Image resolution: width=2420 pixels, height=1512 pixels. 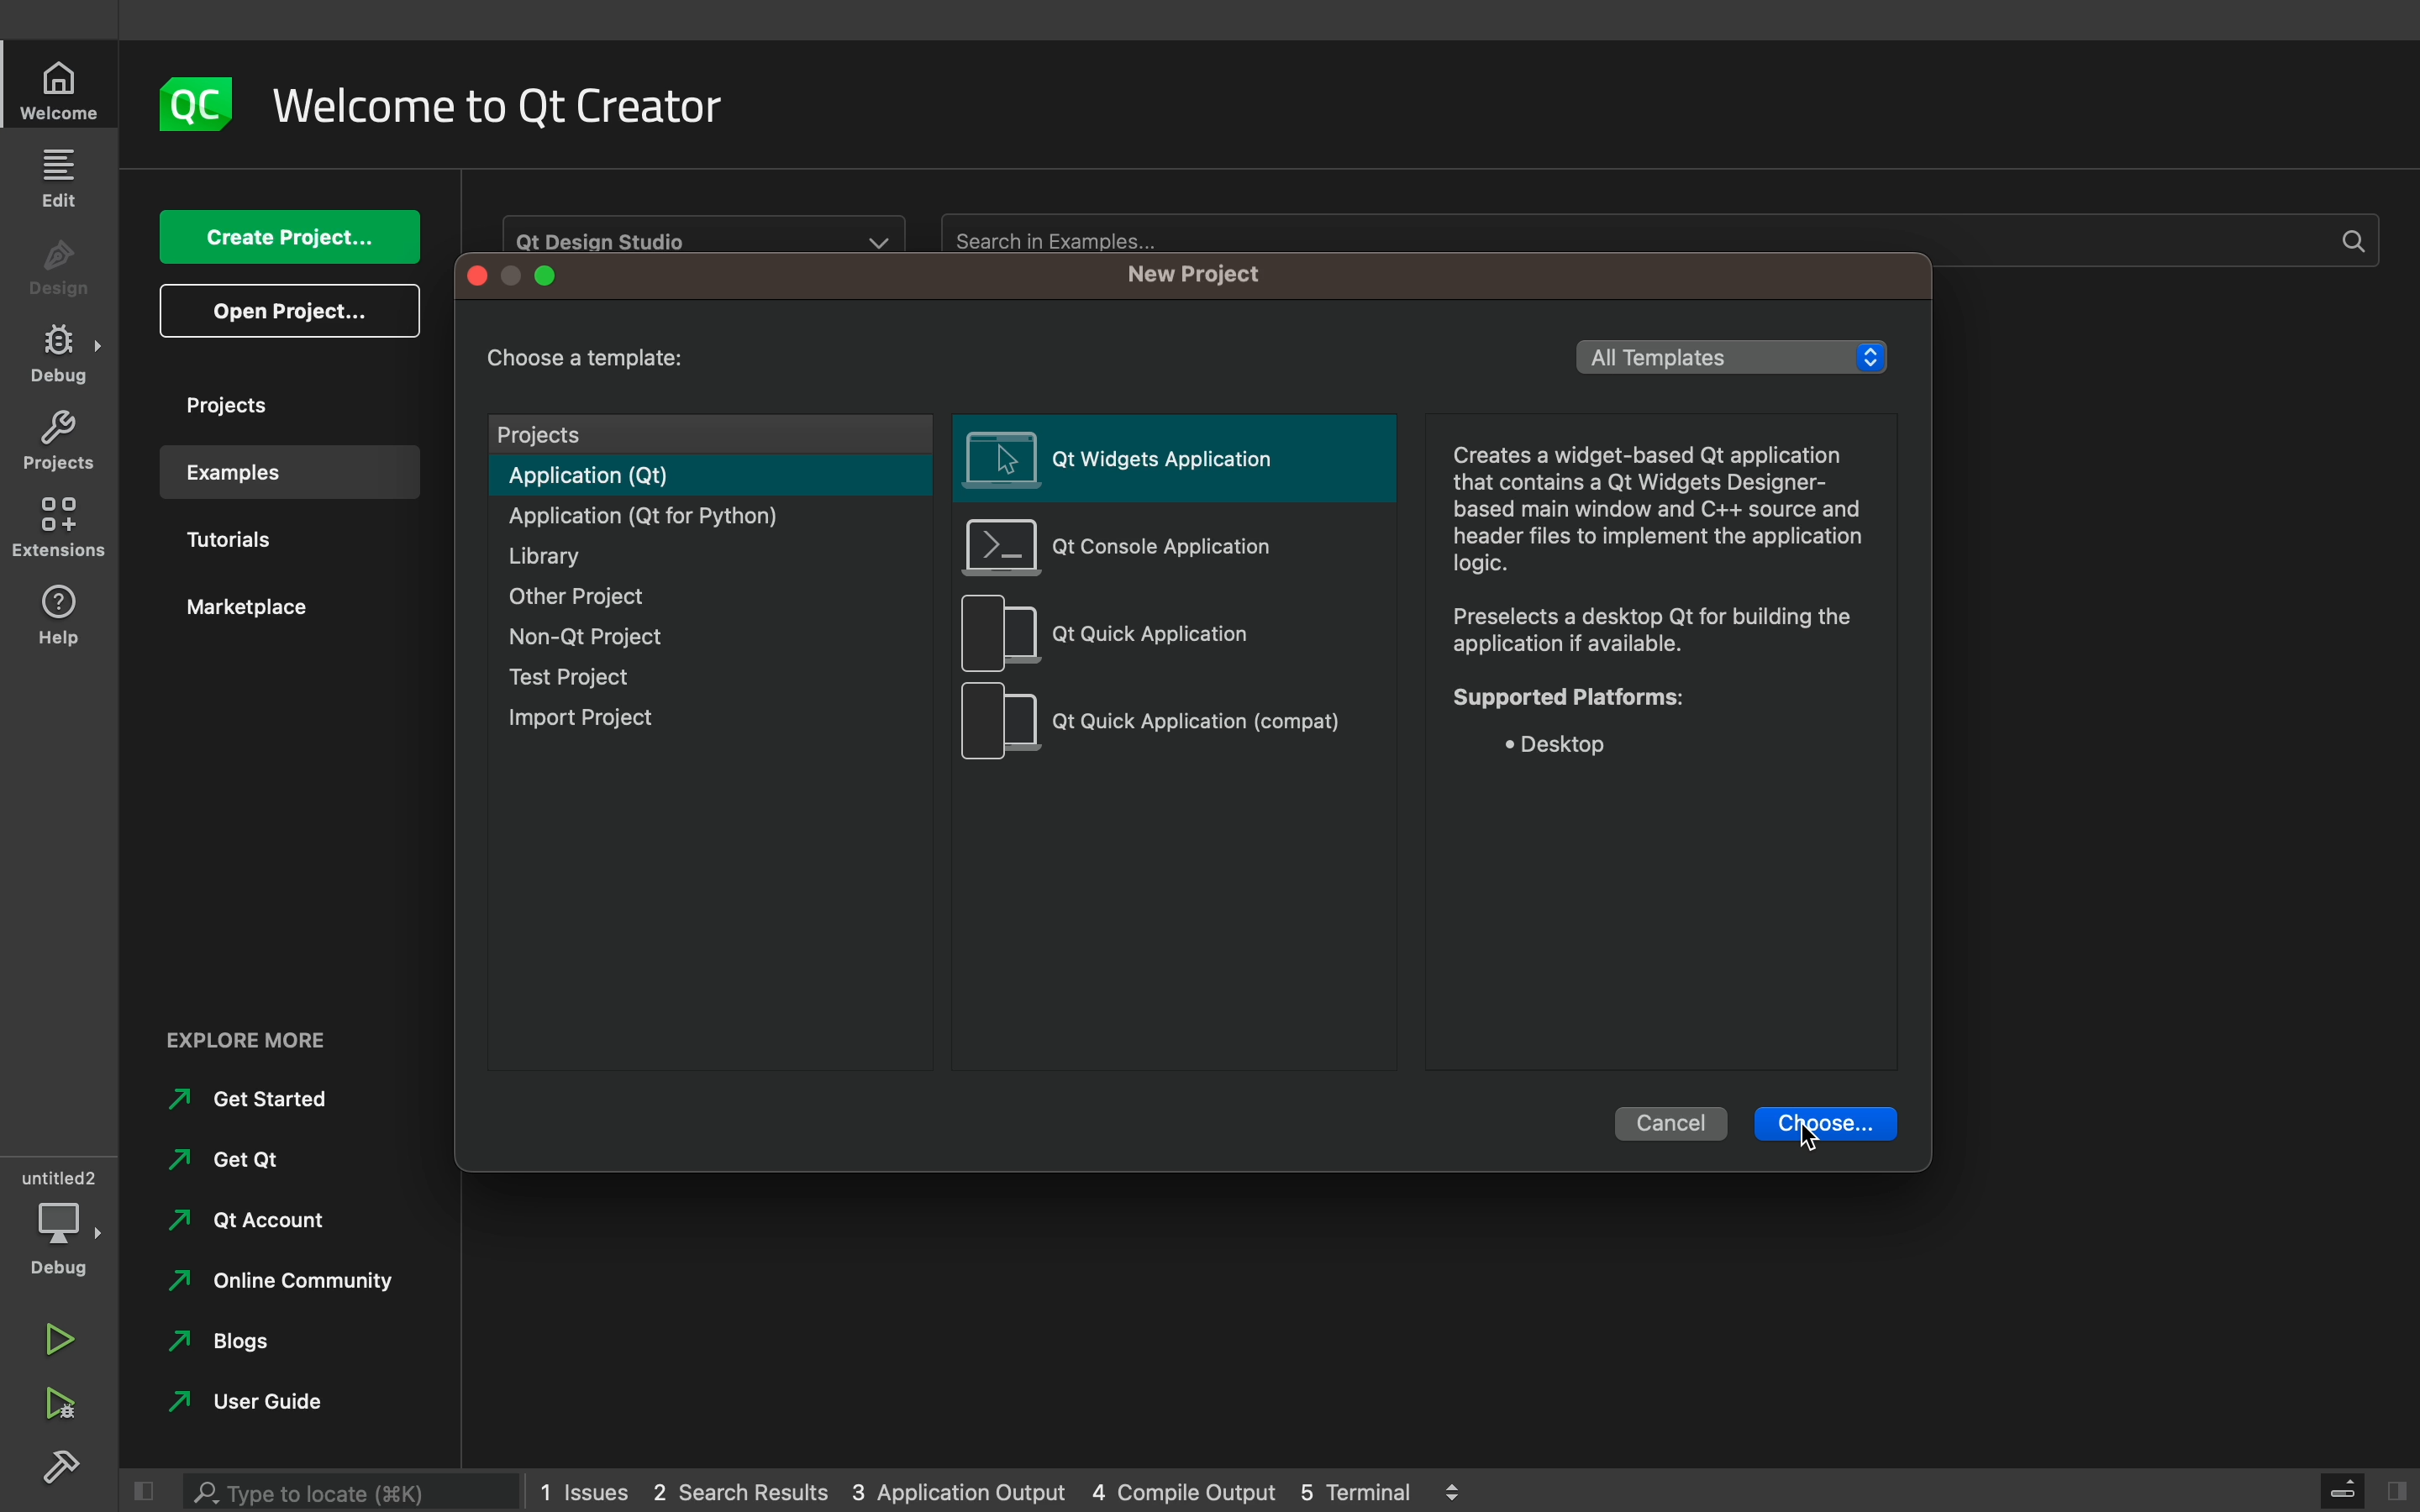 What do you see at coordinates (63, 176) in the screenshot?
I see `edit` at bounding box center [63, 176].